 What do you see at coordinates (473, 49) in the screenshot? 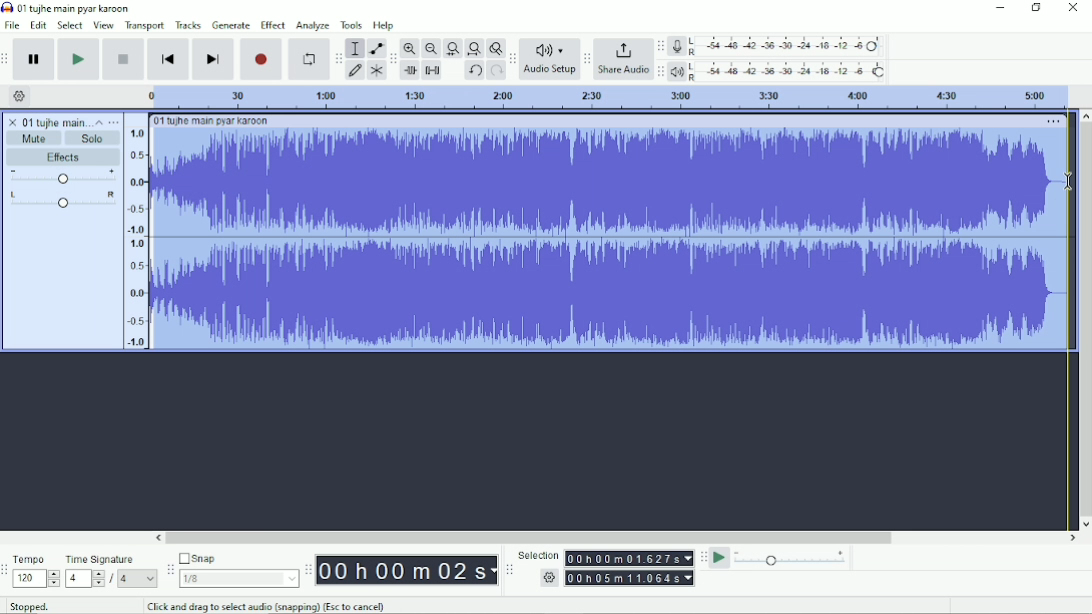
I see `Fit project to width` at bounding box center [473, 49].